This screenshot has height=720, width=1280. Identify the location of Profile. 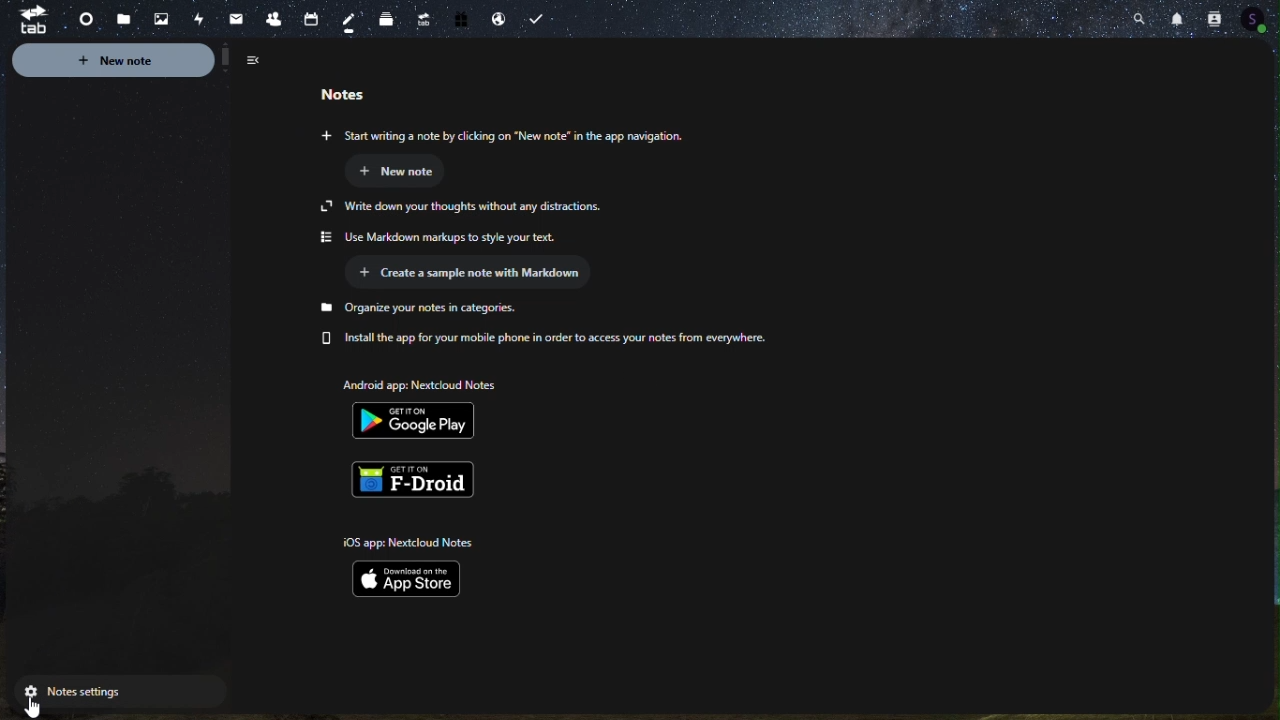
(1262, 22).